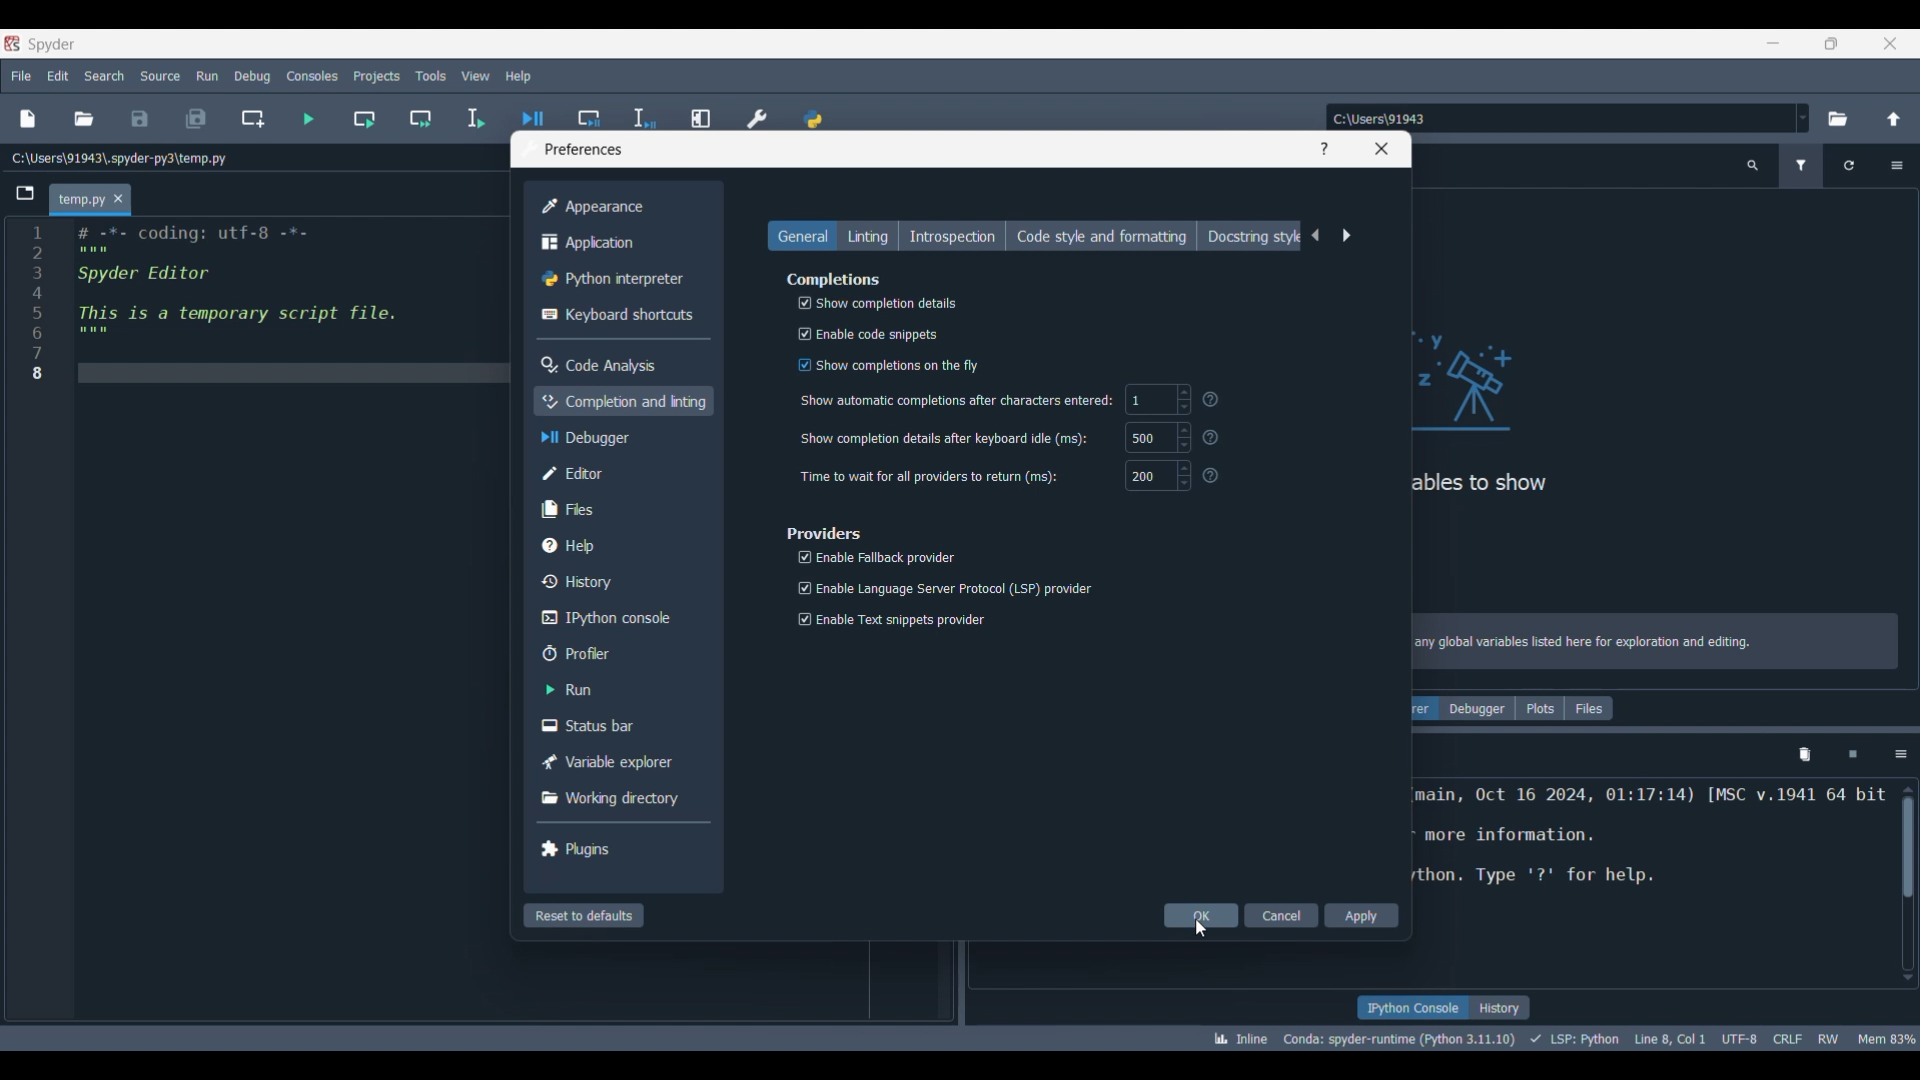 This screenshot has height=1080, width=1920. I want to click on Close, so click(1890, 43).